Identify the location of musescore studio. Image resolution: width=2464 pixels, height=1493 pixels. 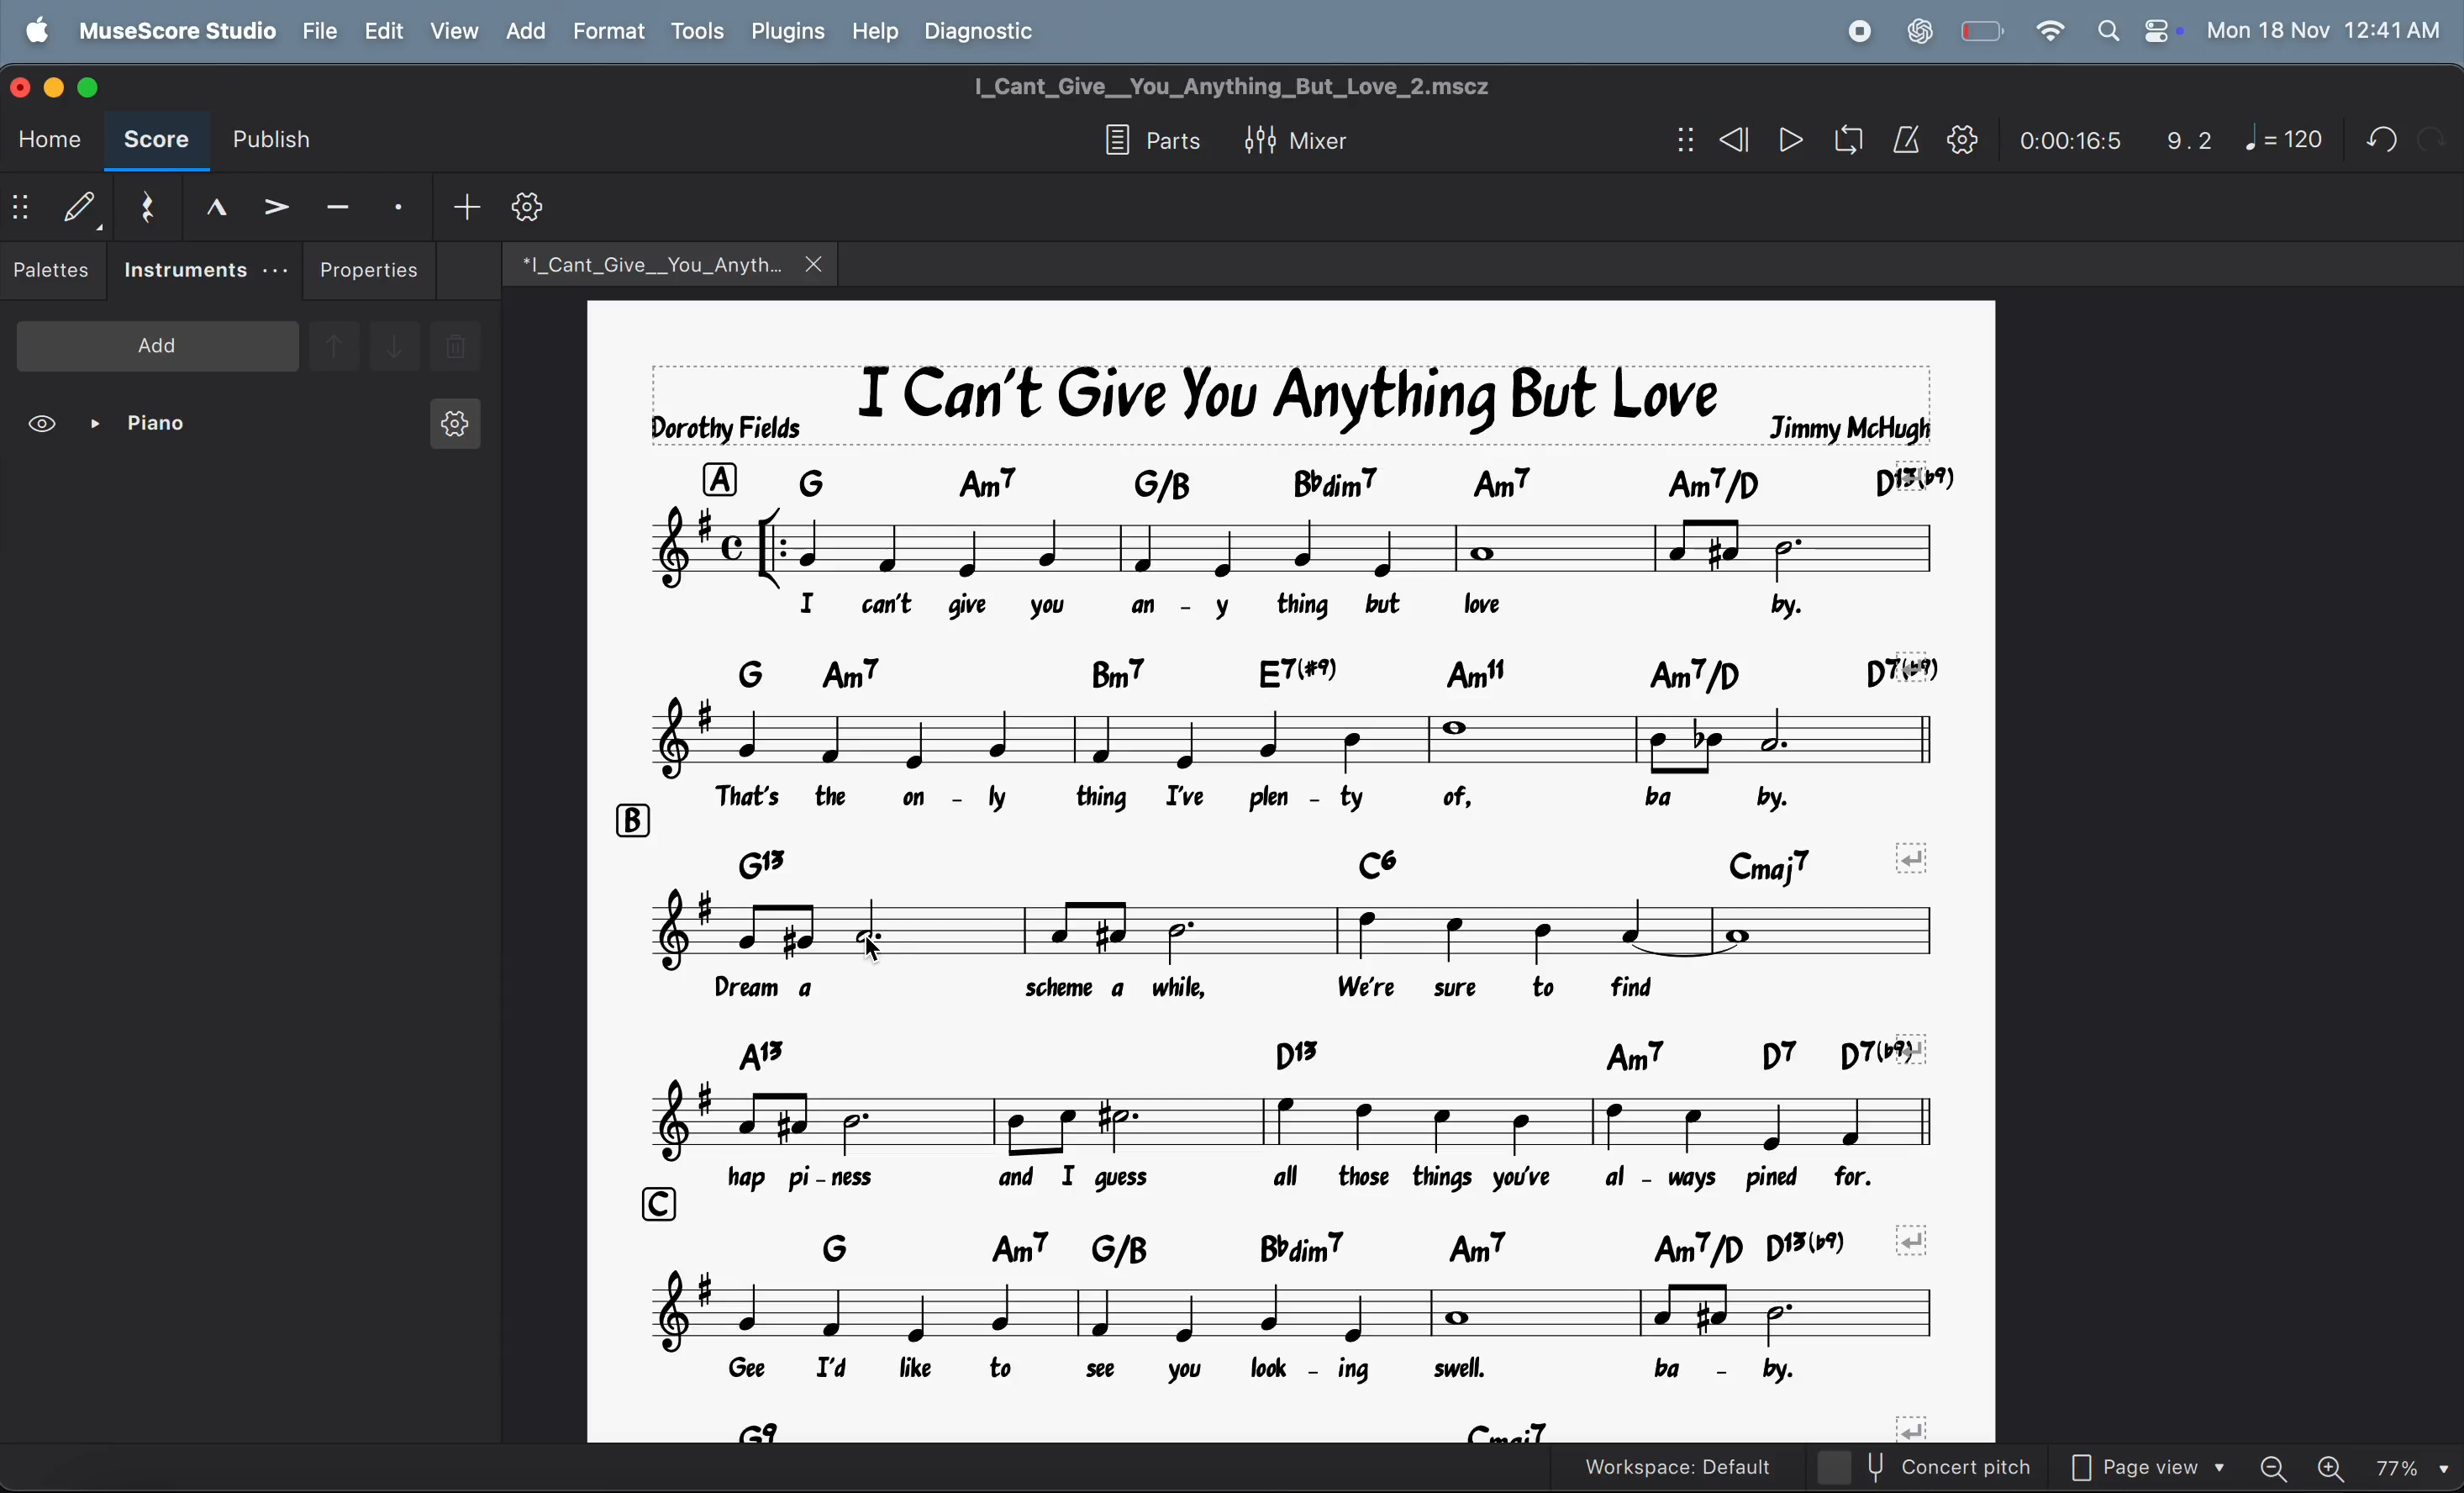
(181, 31).